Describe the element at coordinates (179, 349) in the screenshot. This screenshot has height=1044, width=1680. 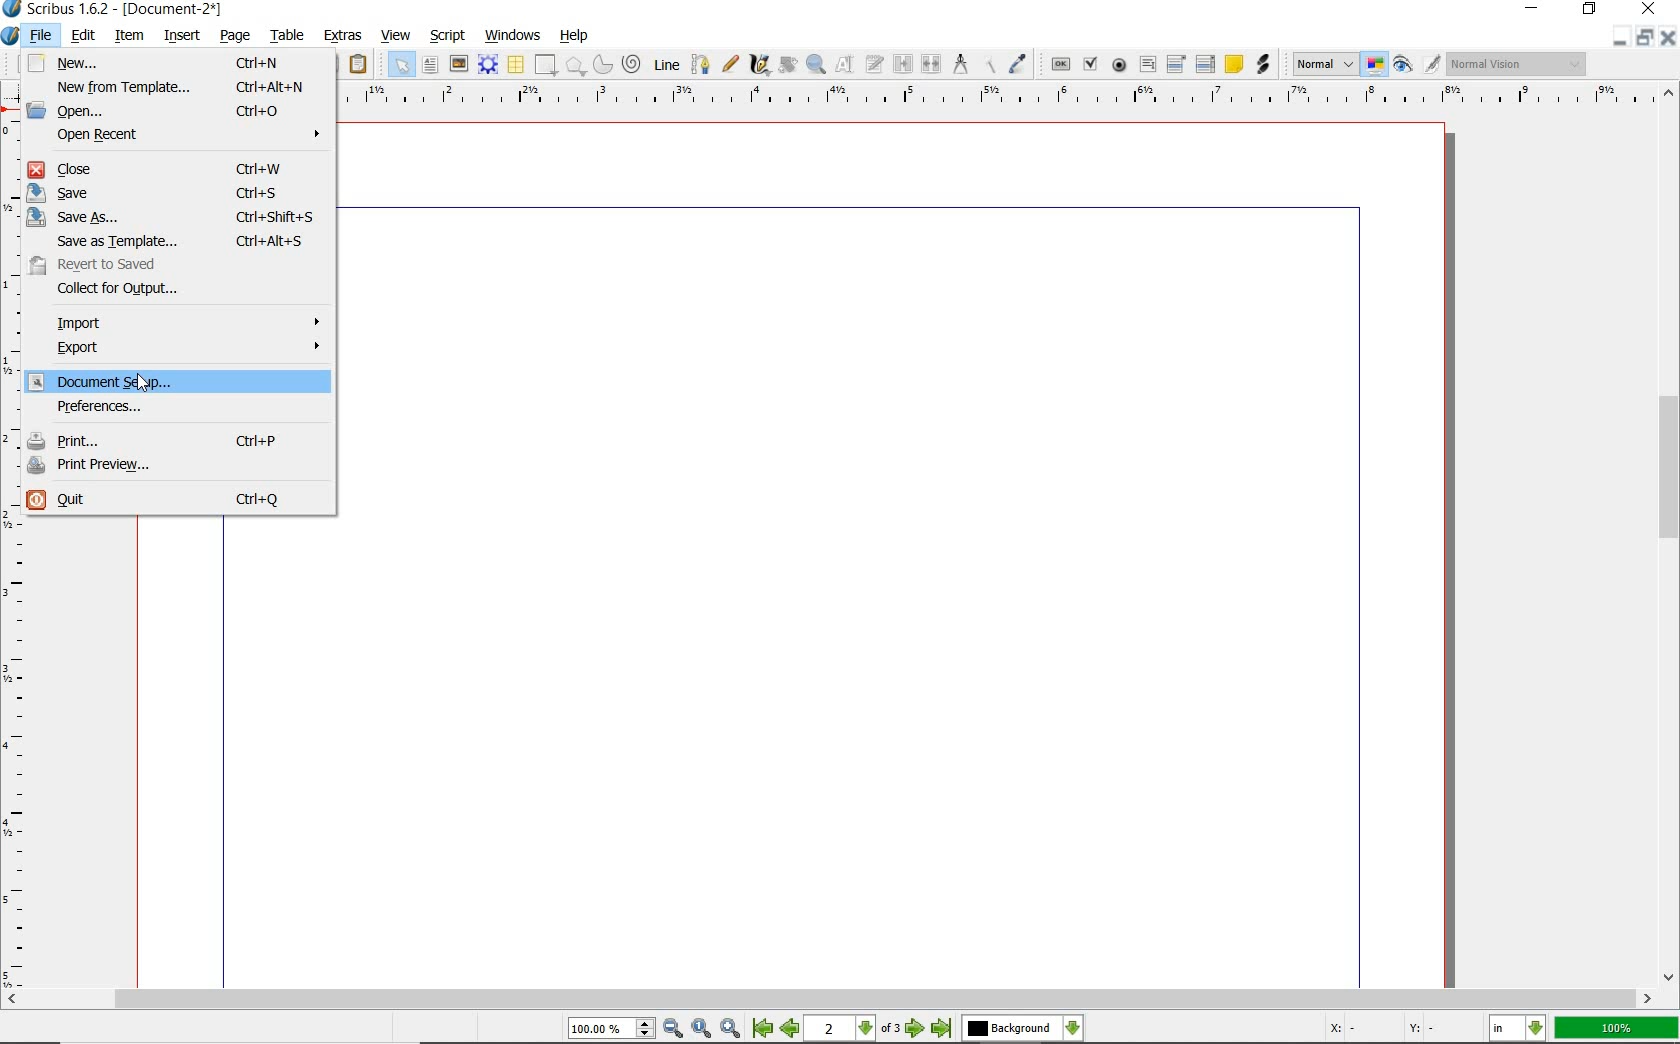
I see `export` at that location.